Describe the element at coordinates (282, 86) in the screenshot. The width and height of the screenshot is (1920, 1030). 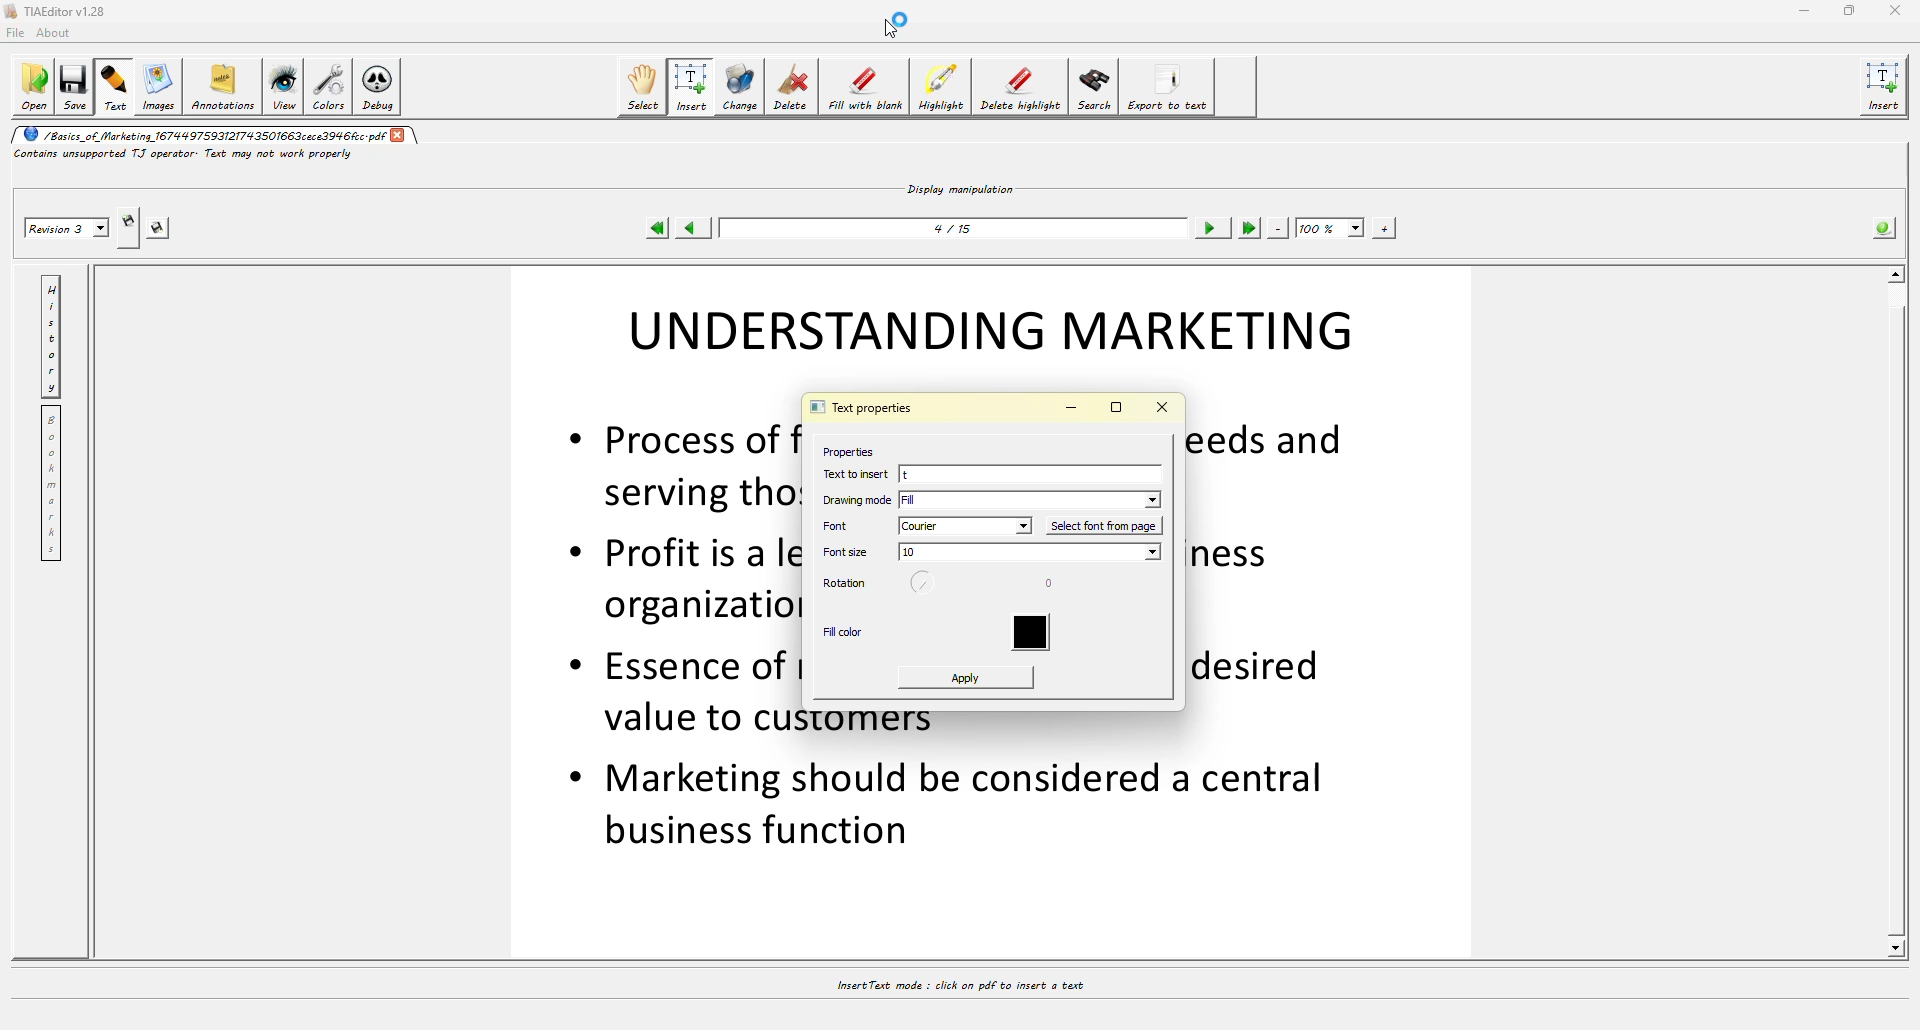
I see `view` at that location.